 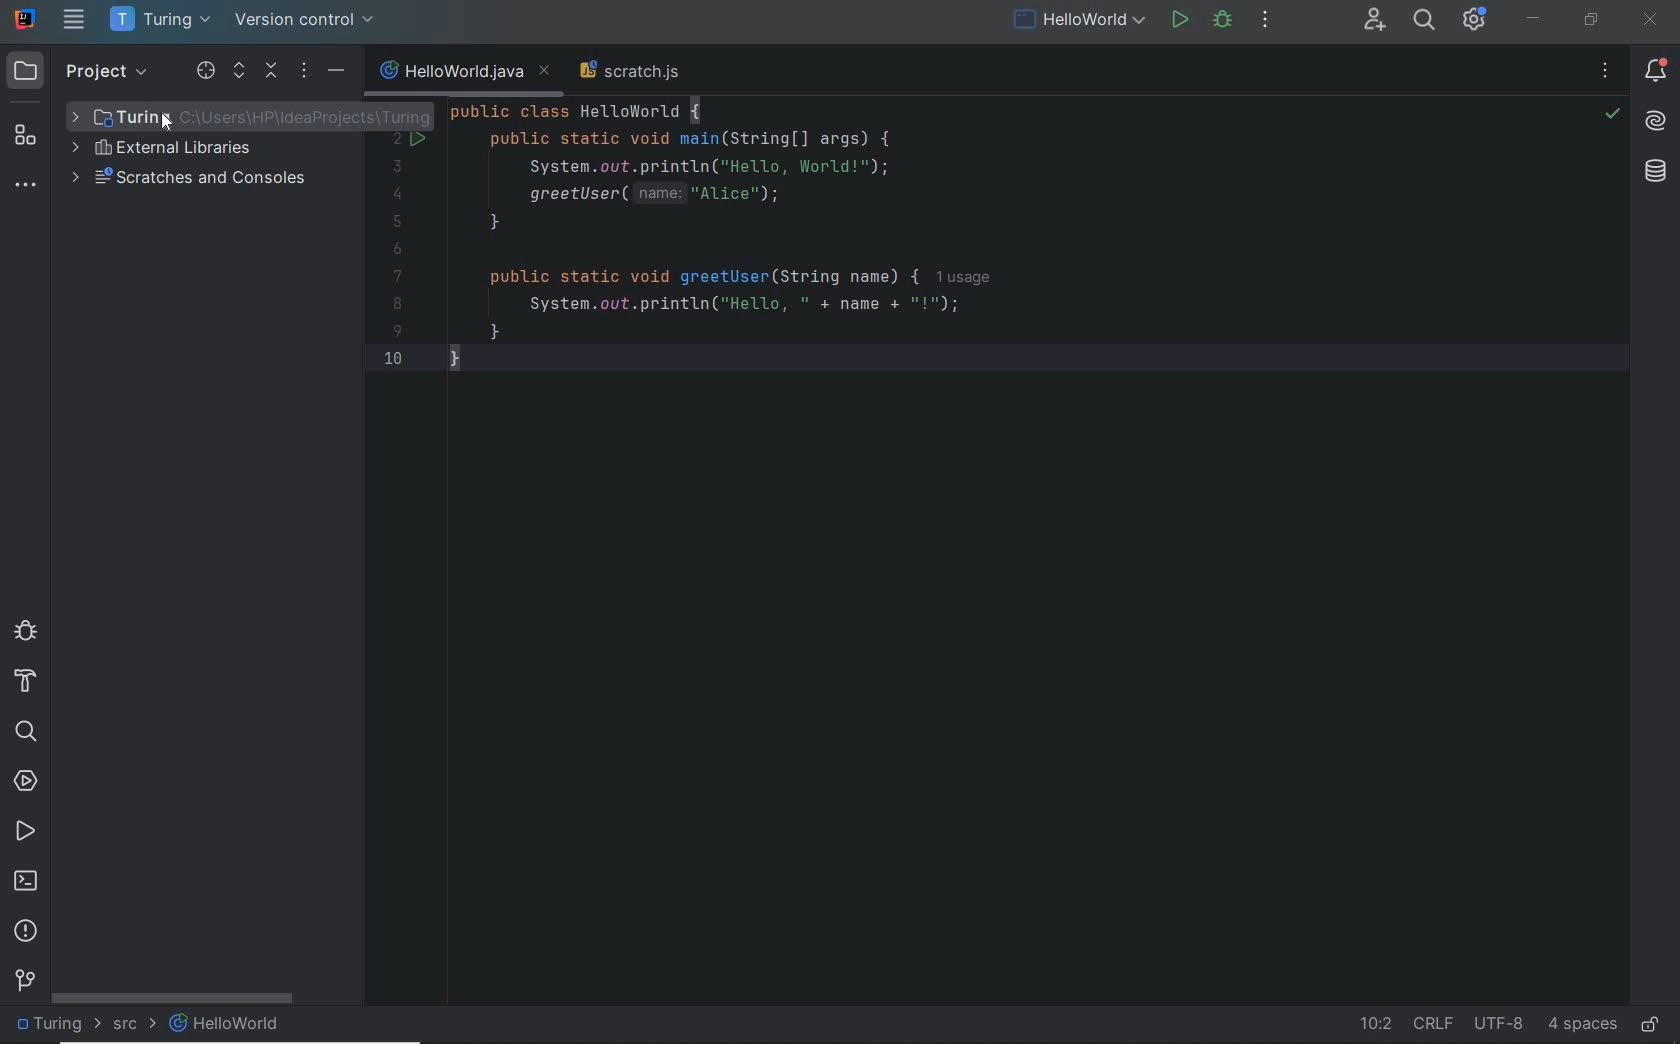 I want to click on CLOSE, so click(x=1652, y=20).